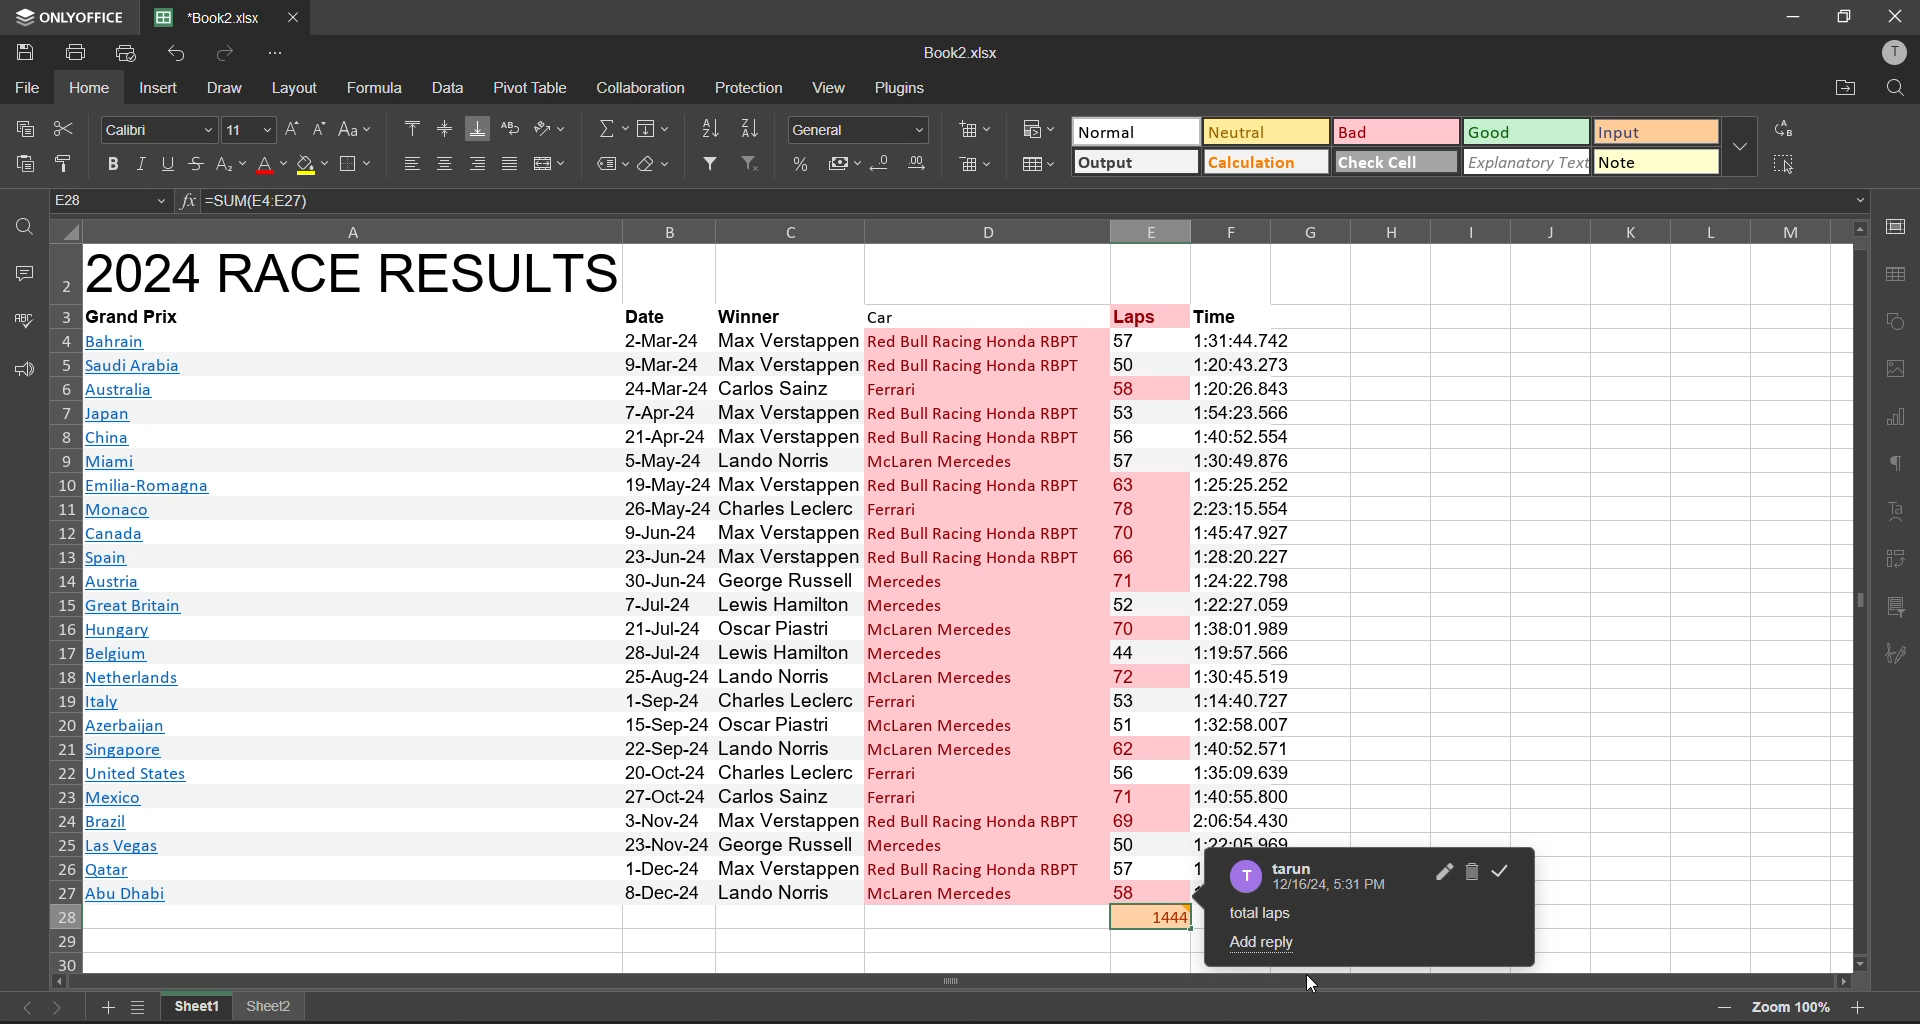 This screenshot has width=1920, height=1024. Describe the element at coordinates (356, 272) in the screenshot. I see `2024 race results` at that location.